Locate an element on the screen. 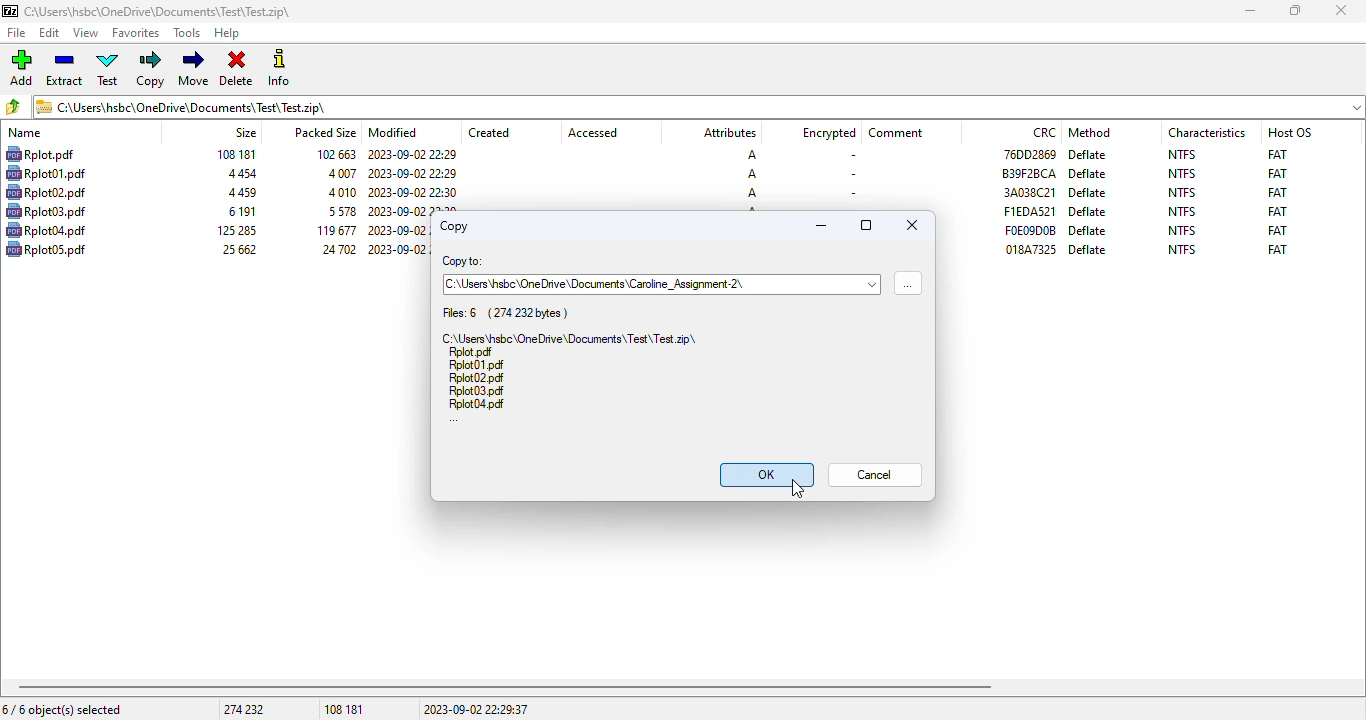 Image resolution: width=1366 pixels, height=720 pixels. created is located at coordinates (489, 133).